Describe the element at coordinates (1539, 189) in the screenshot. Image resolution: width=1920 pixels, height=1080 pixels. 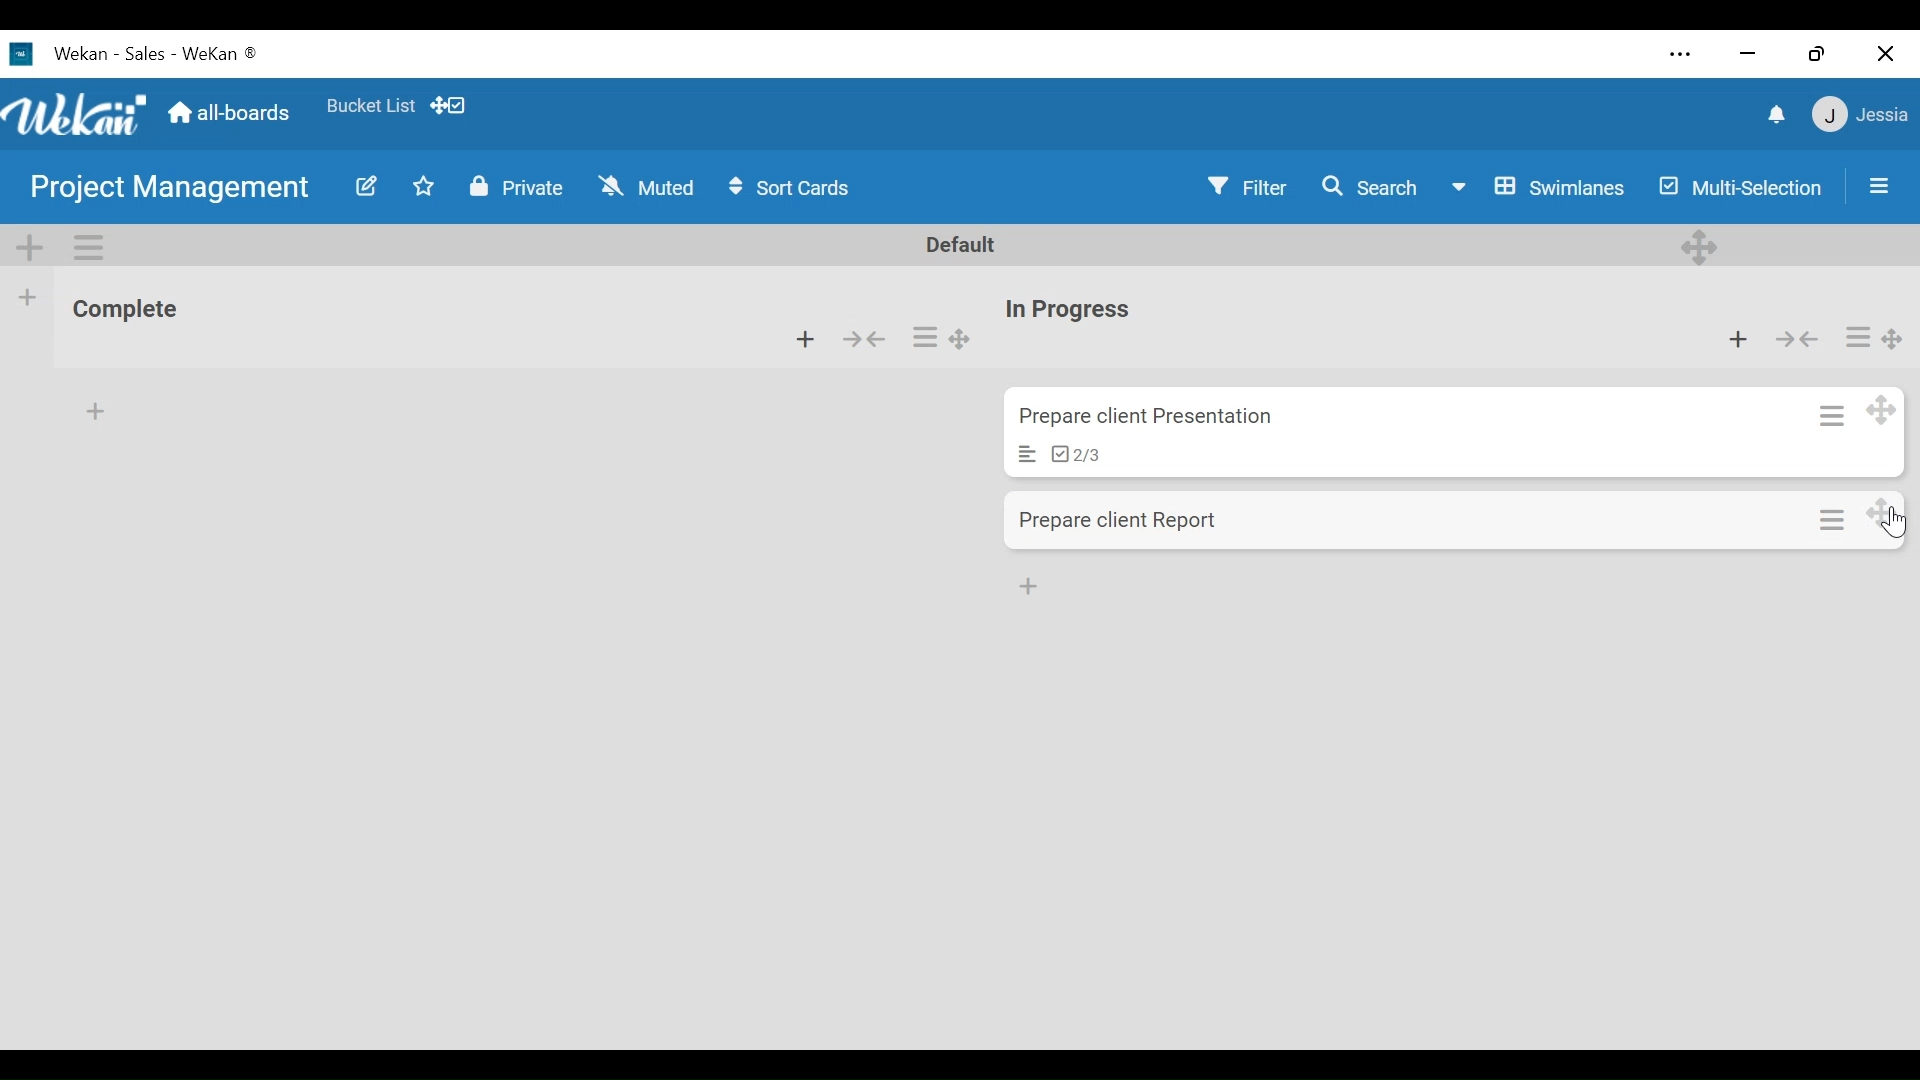
I see `Board View` at that location.